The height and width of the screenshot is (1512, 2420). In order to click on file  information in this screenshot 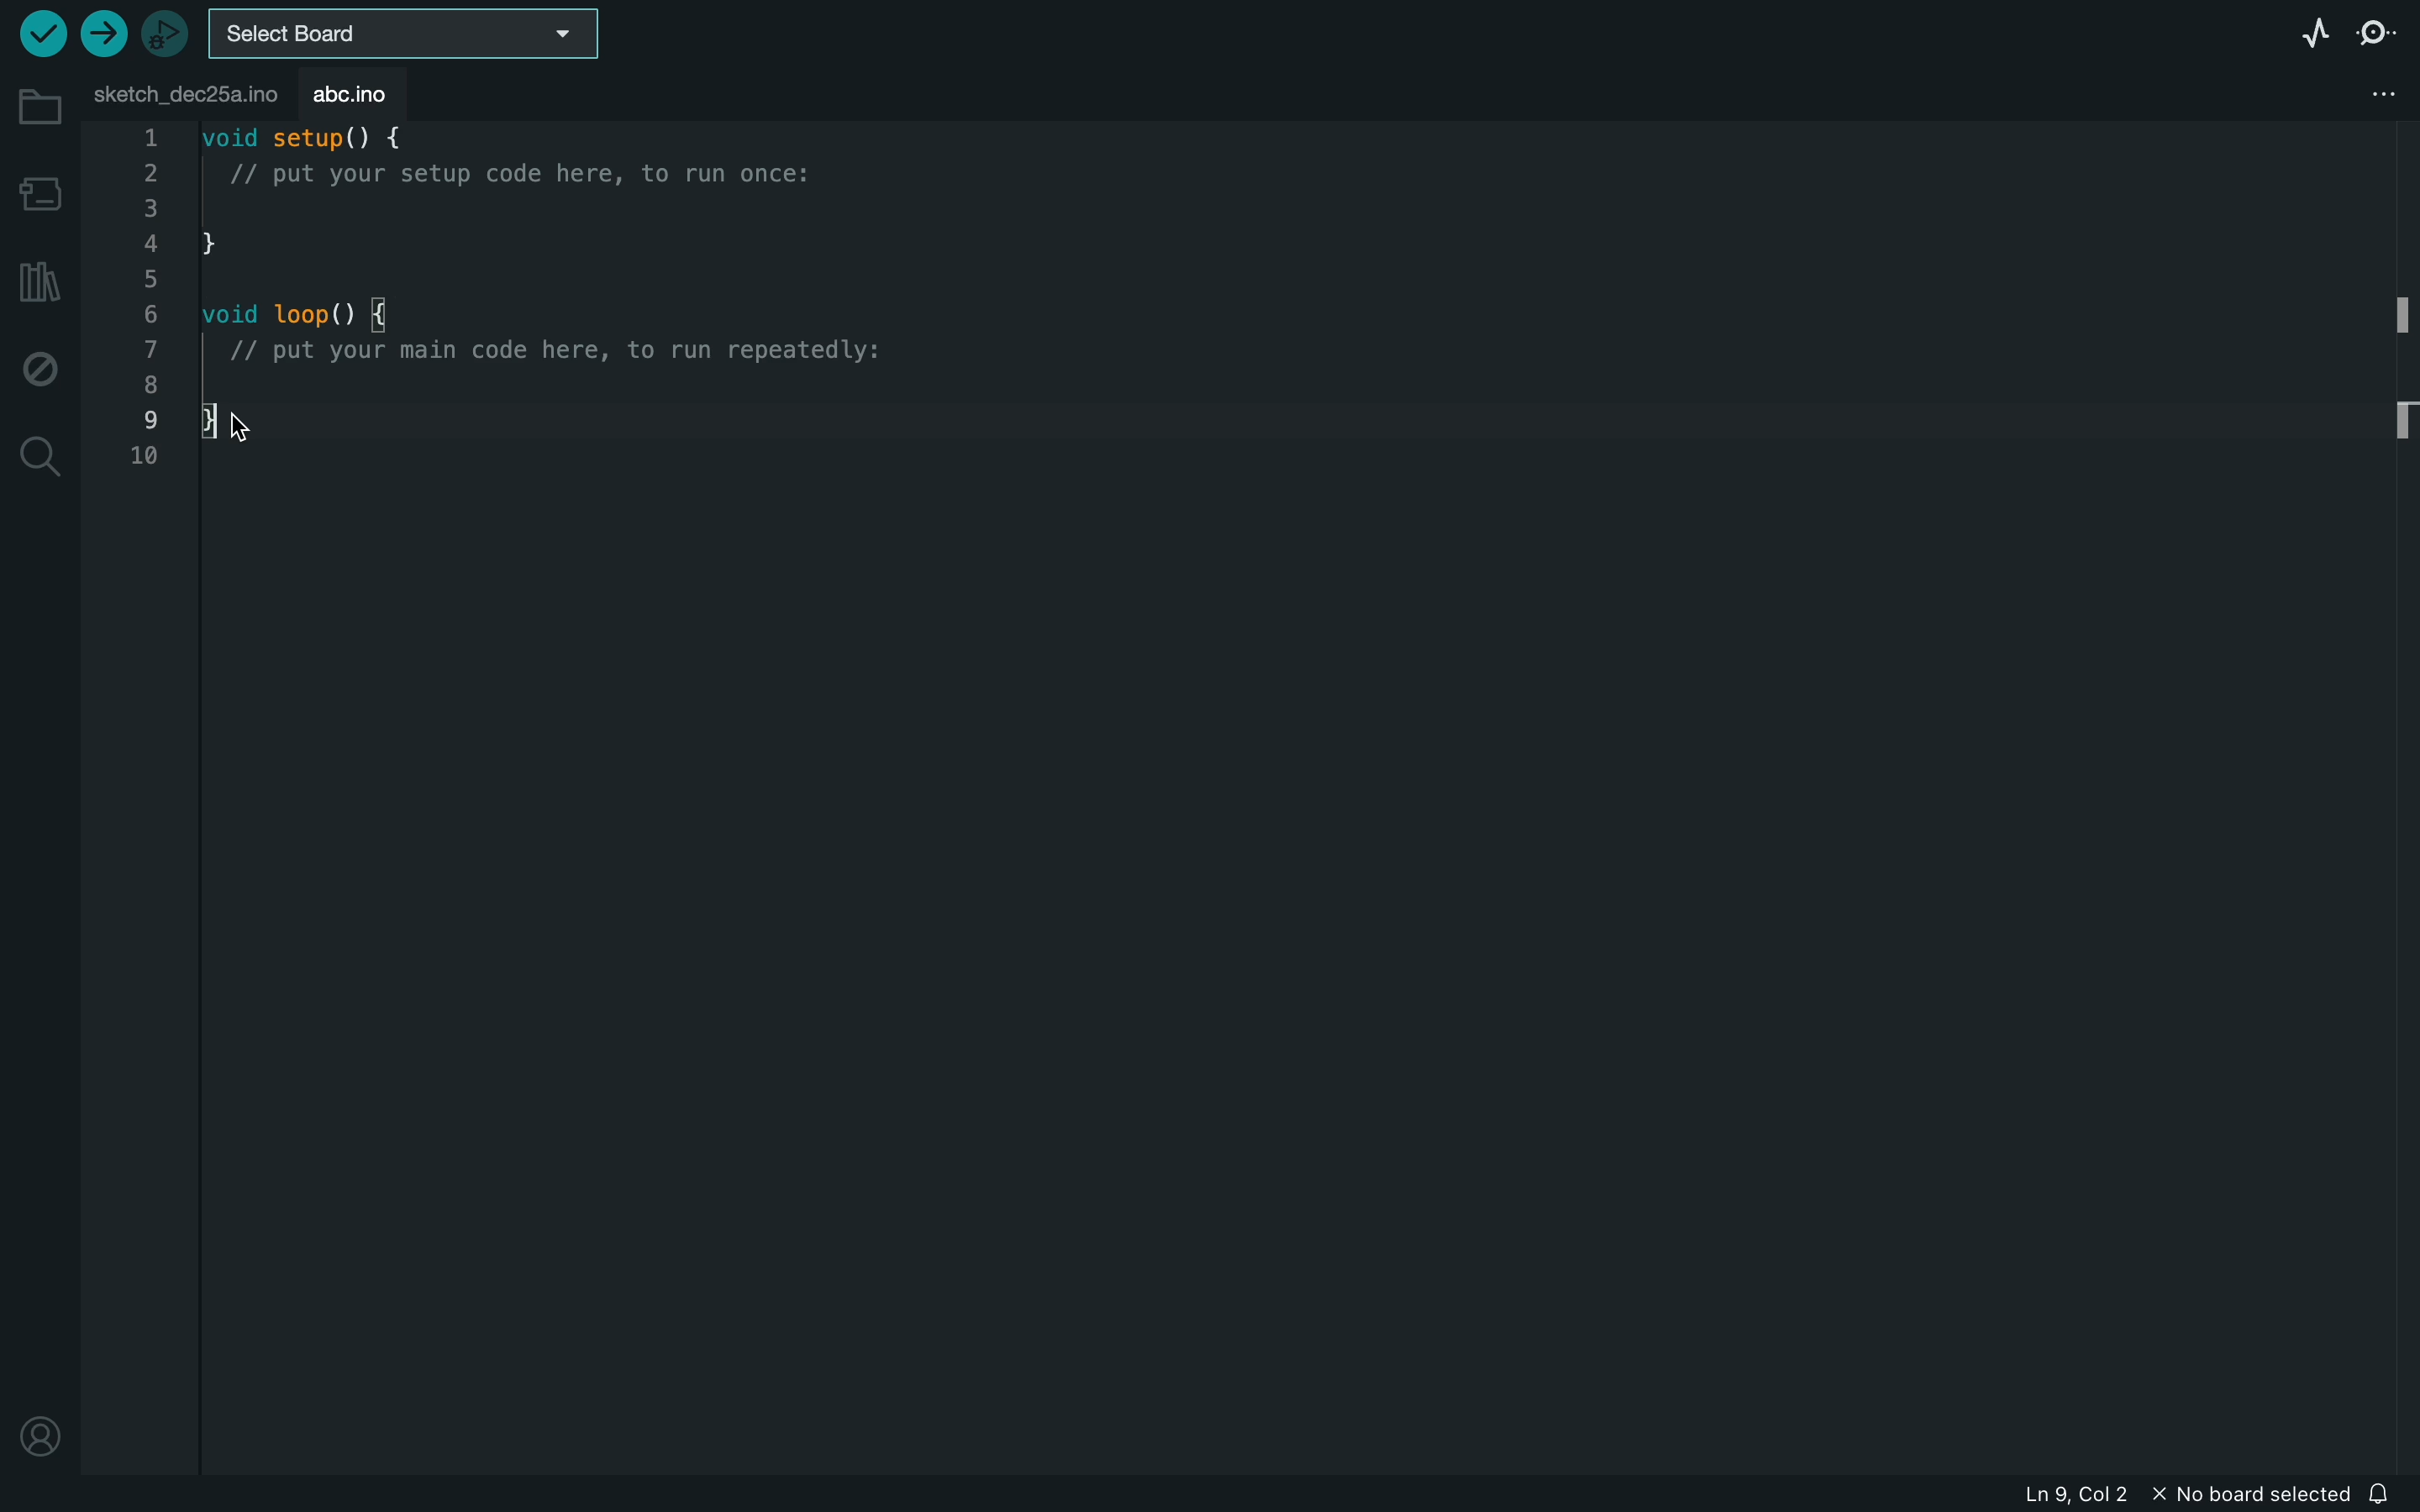, I will do `click(2166, 1495)`.